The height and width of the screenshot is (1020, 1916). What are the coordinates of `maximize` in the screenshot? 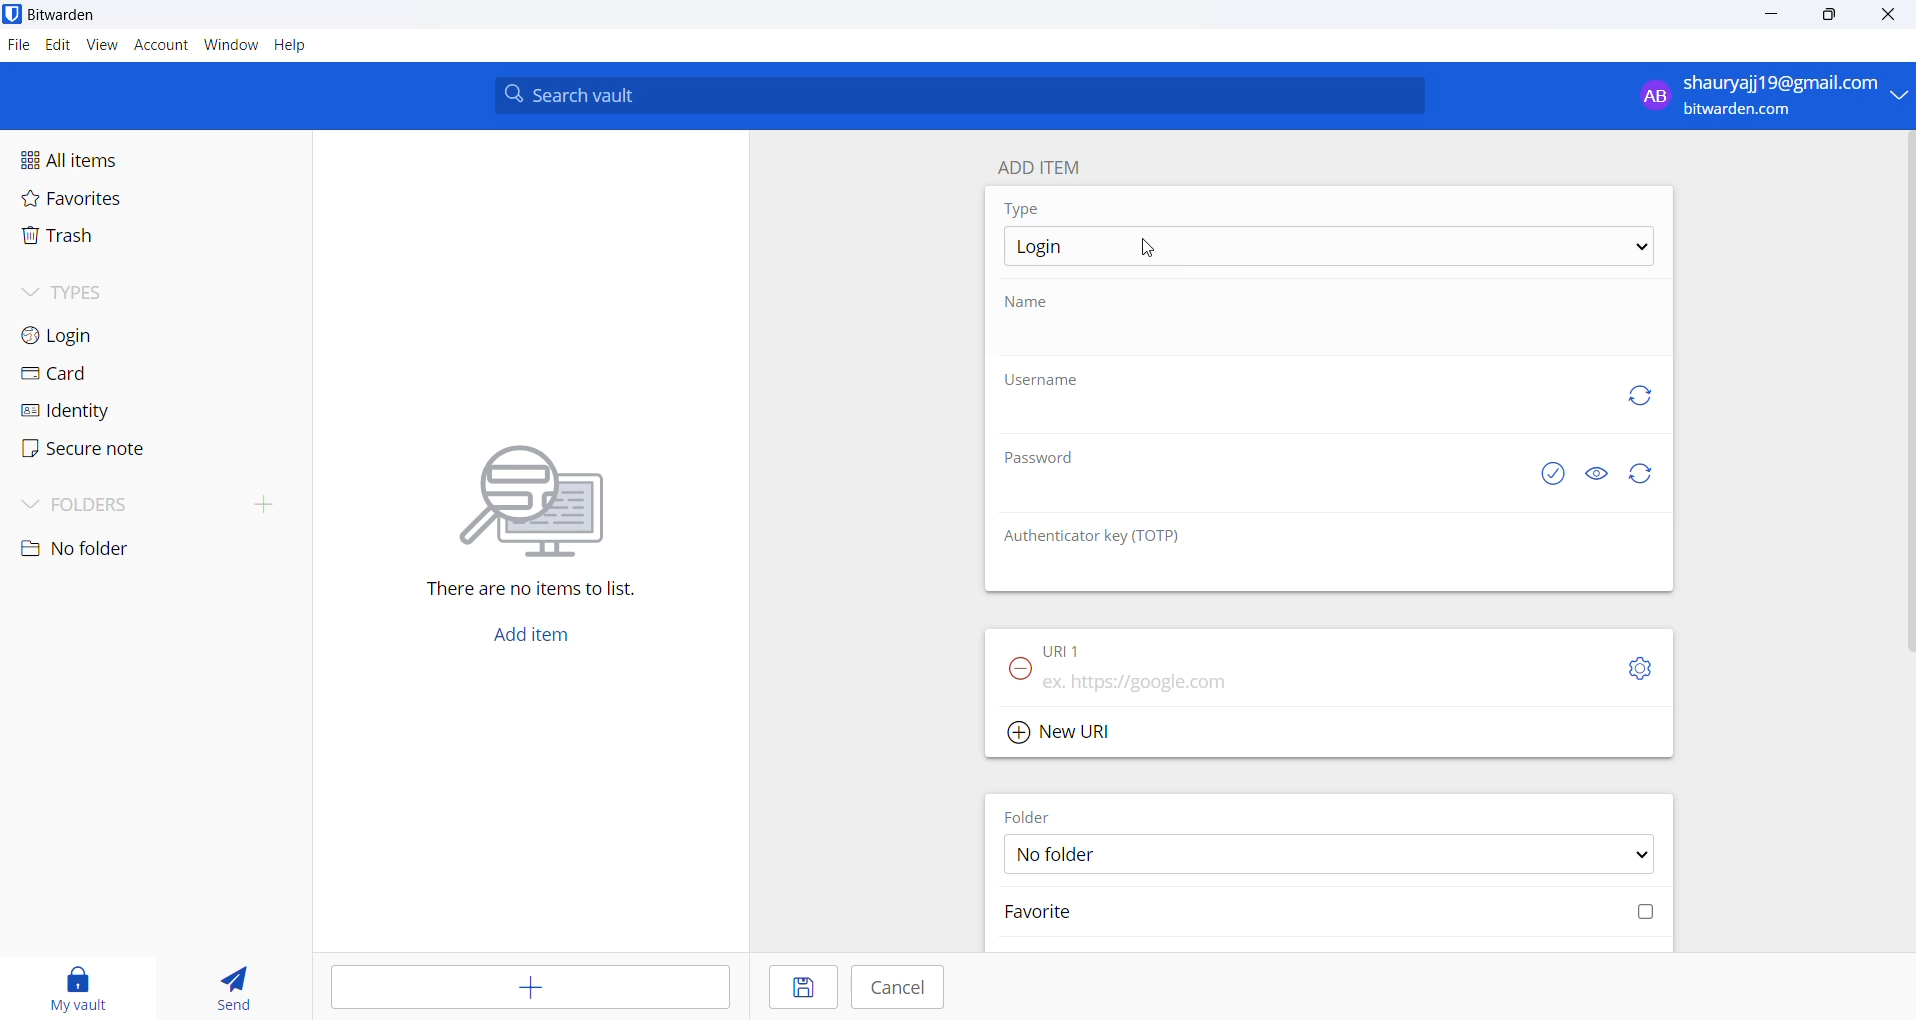 It's located at (1830, 15).